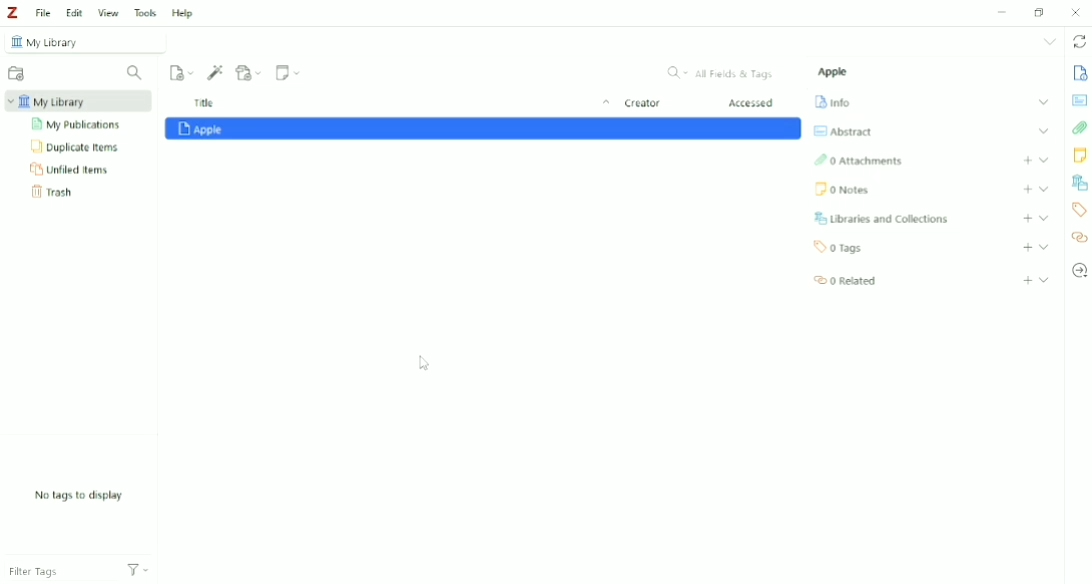  Describe the element at coordinates (1048, 43) in the screenshot. I see `List all tabs` at that location.